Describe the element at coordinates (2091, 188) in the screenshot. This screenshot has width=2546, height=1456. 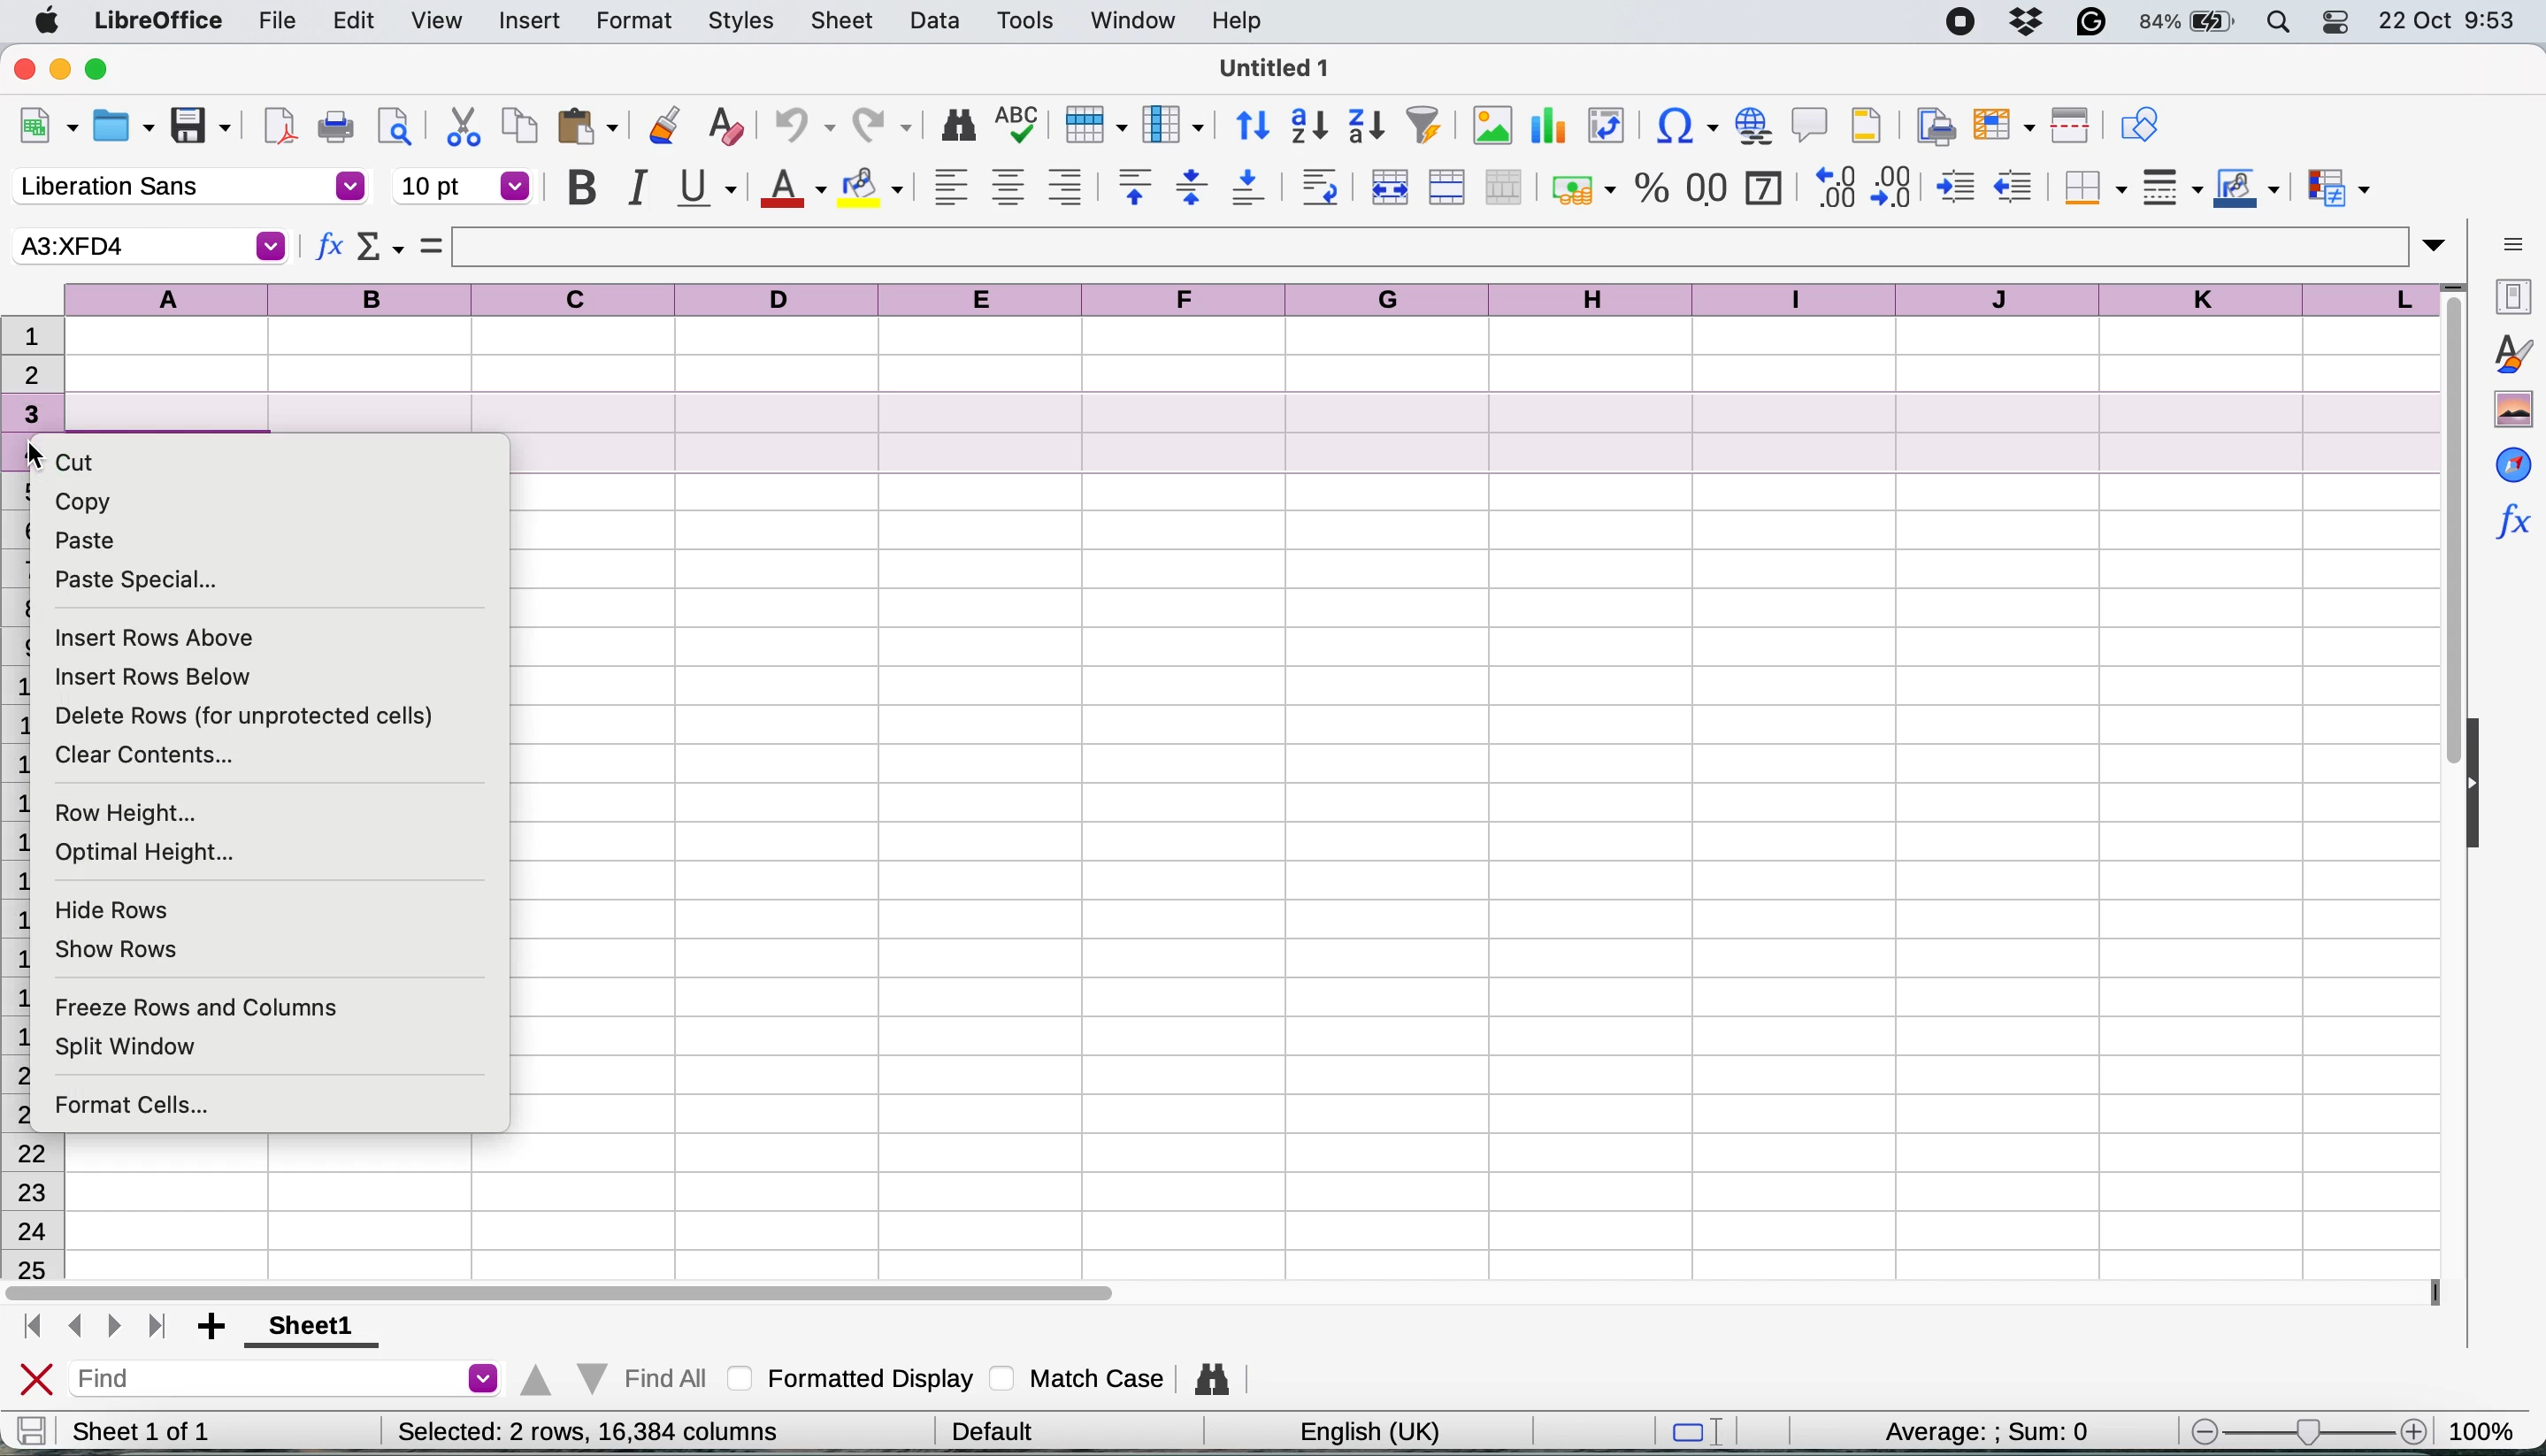
I see `borders` at that location.